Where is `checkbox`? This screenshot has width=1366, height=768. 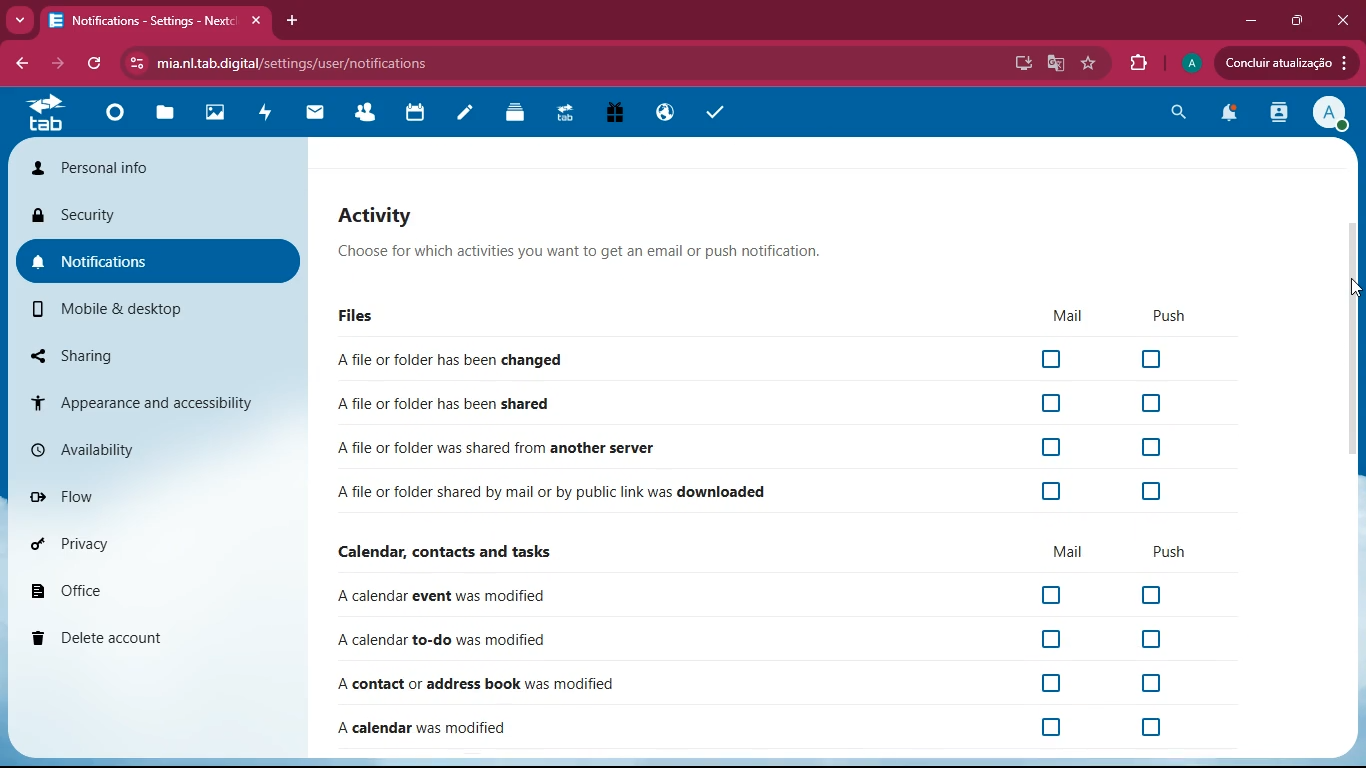
checkbox is located at coordinates (1152, 359).